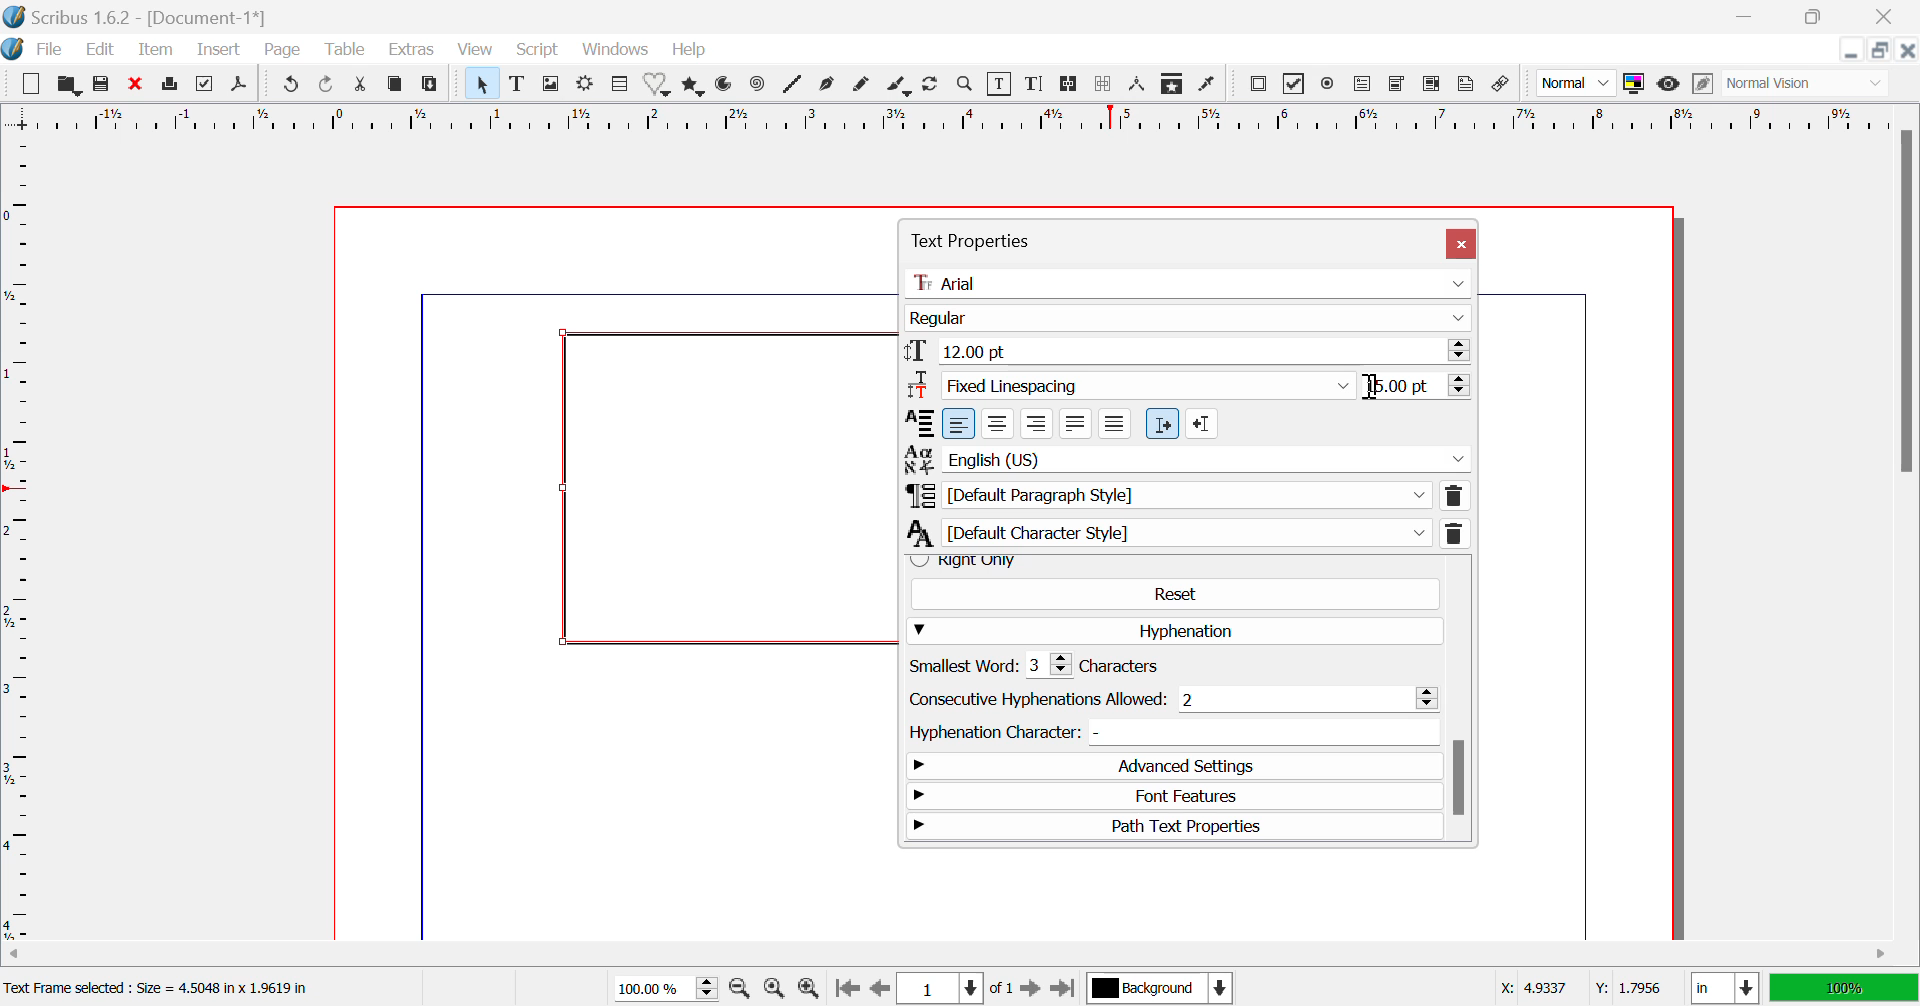  I want to click on Regular, so click(1189, 319).